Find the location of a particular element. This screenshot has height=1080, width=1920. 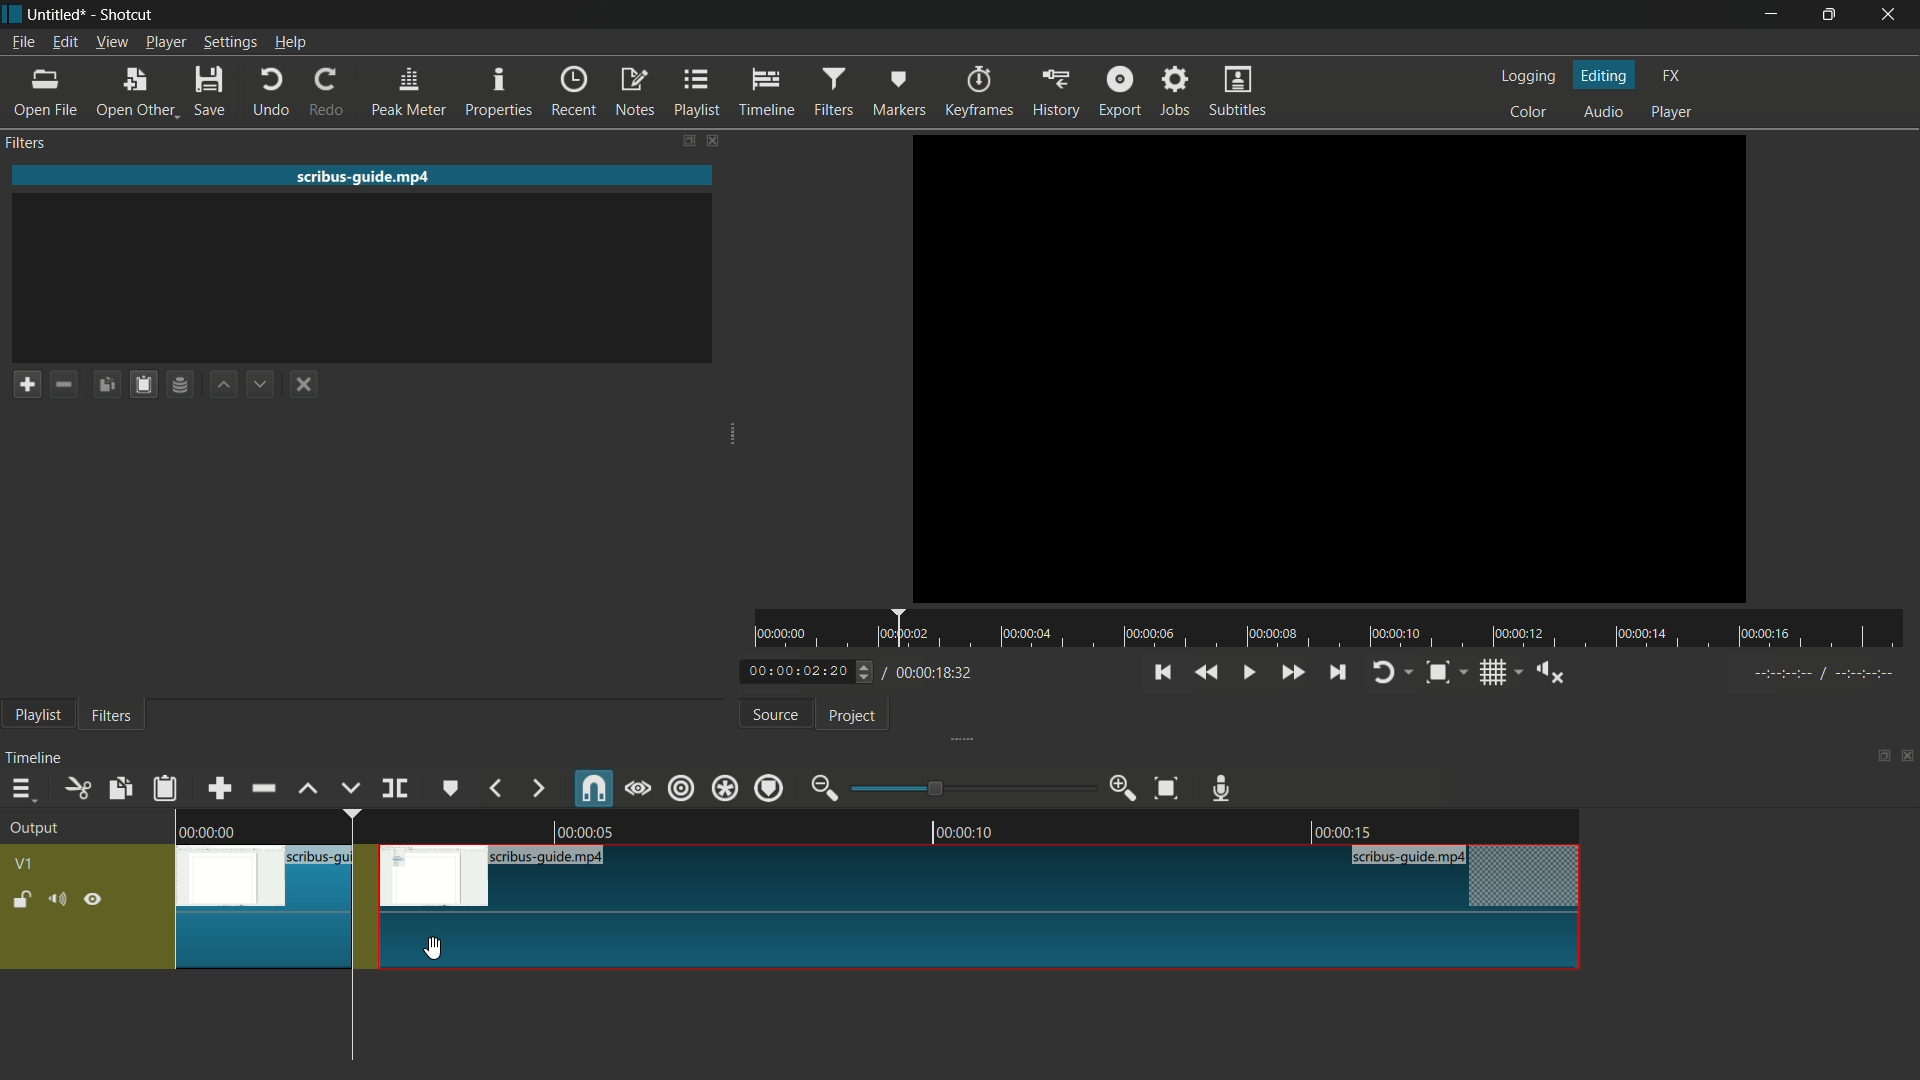

ripple all tracks is located at coordinates (724, 788).